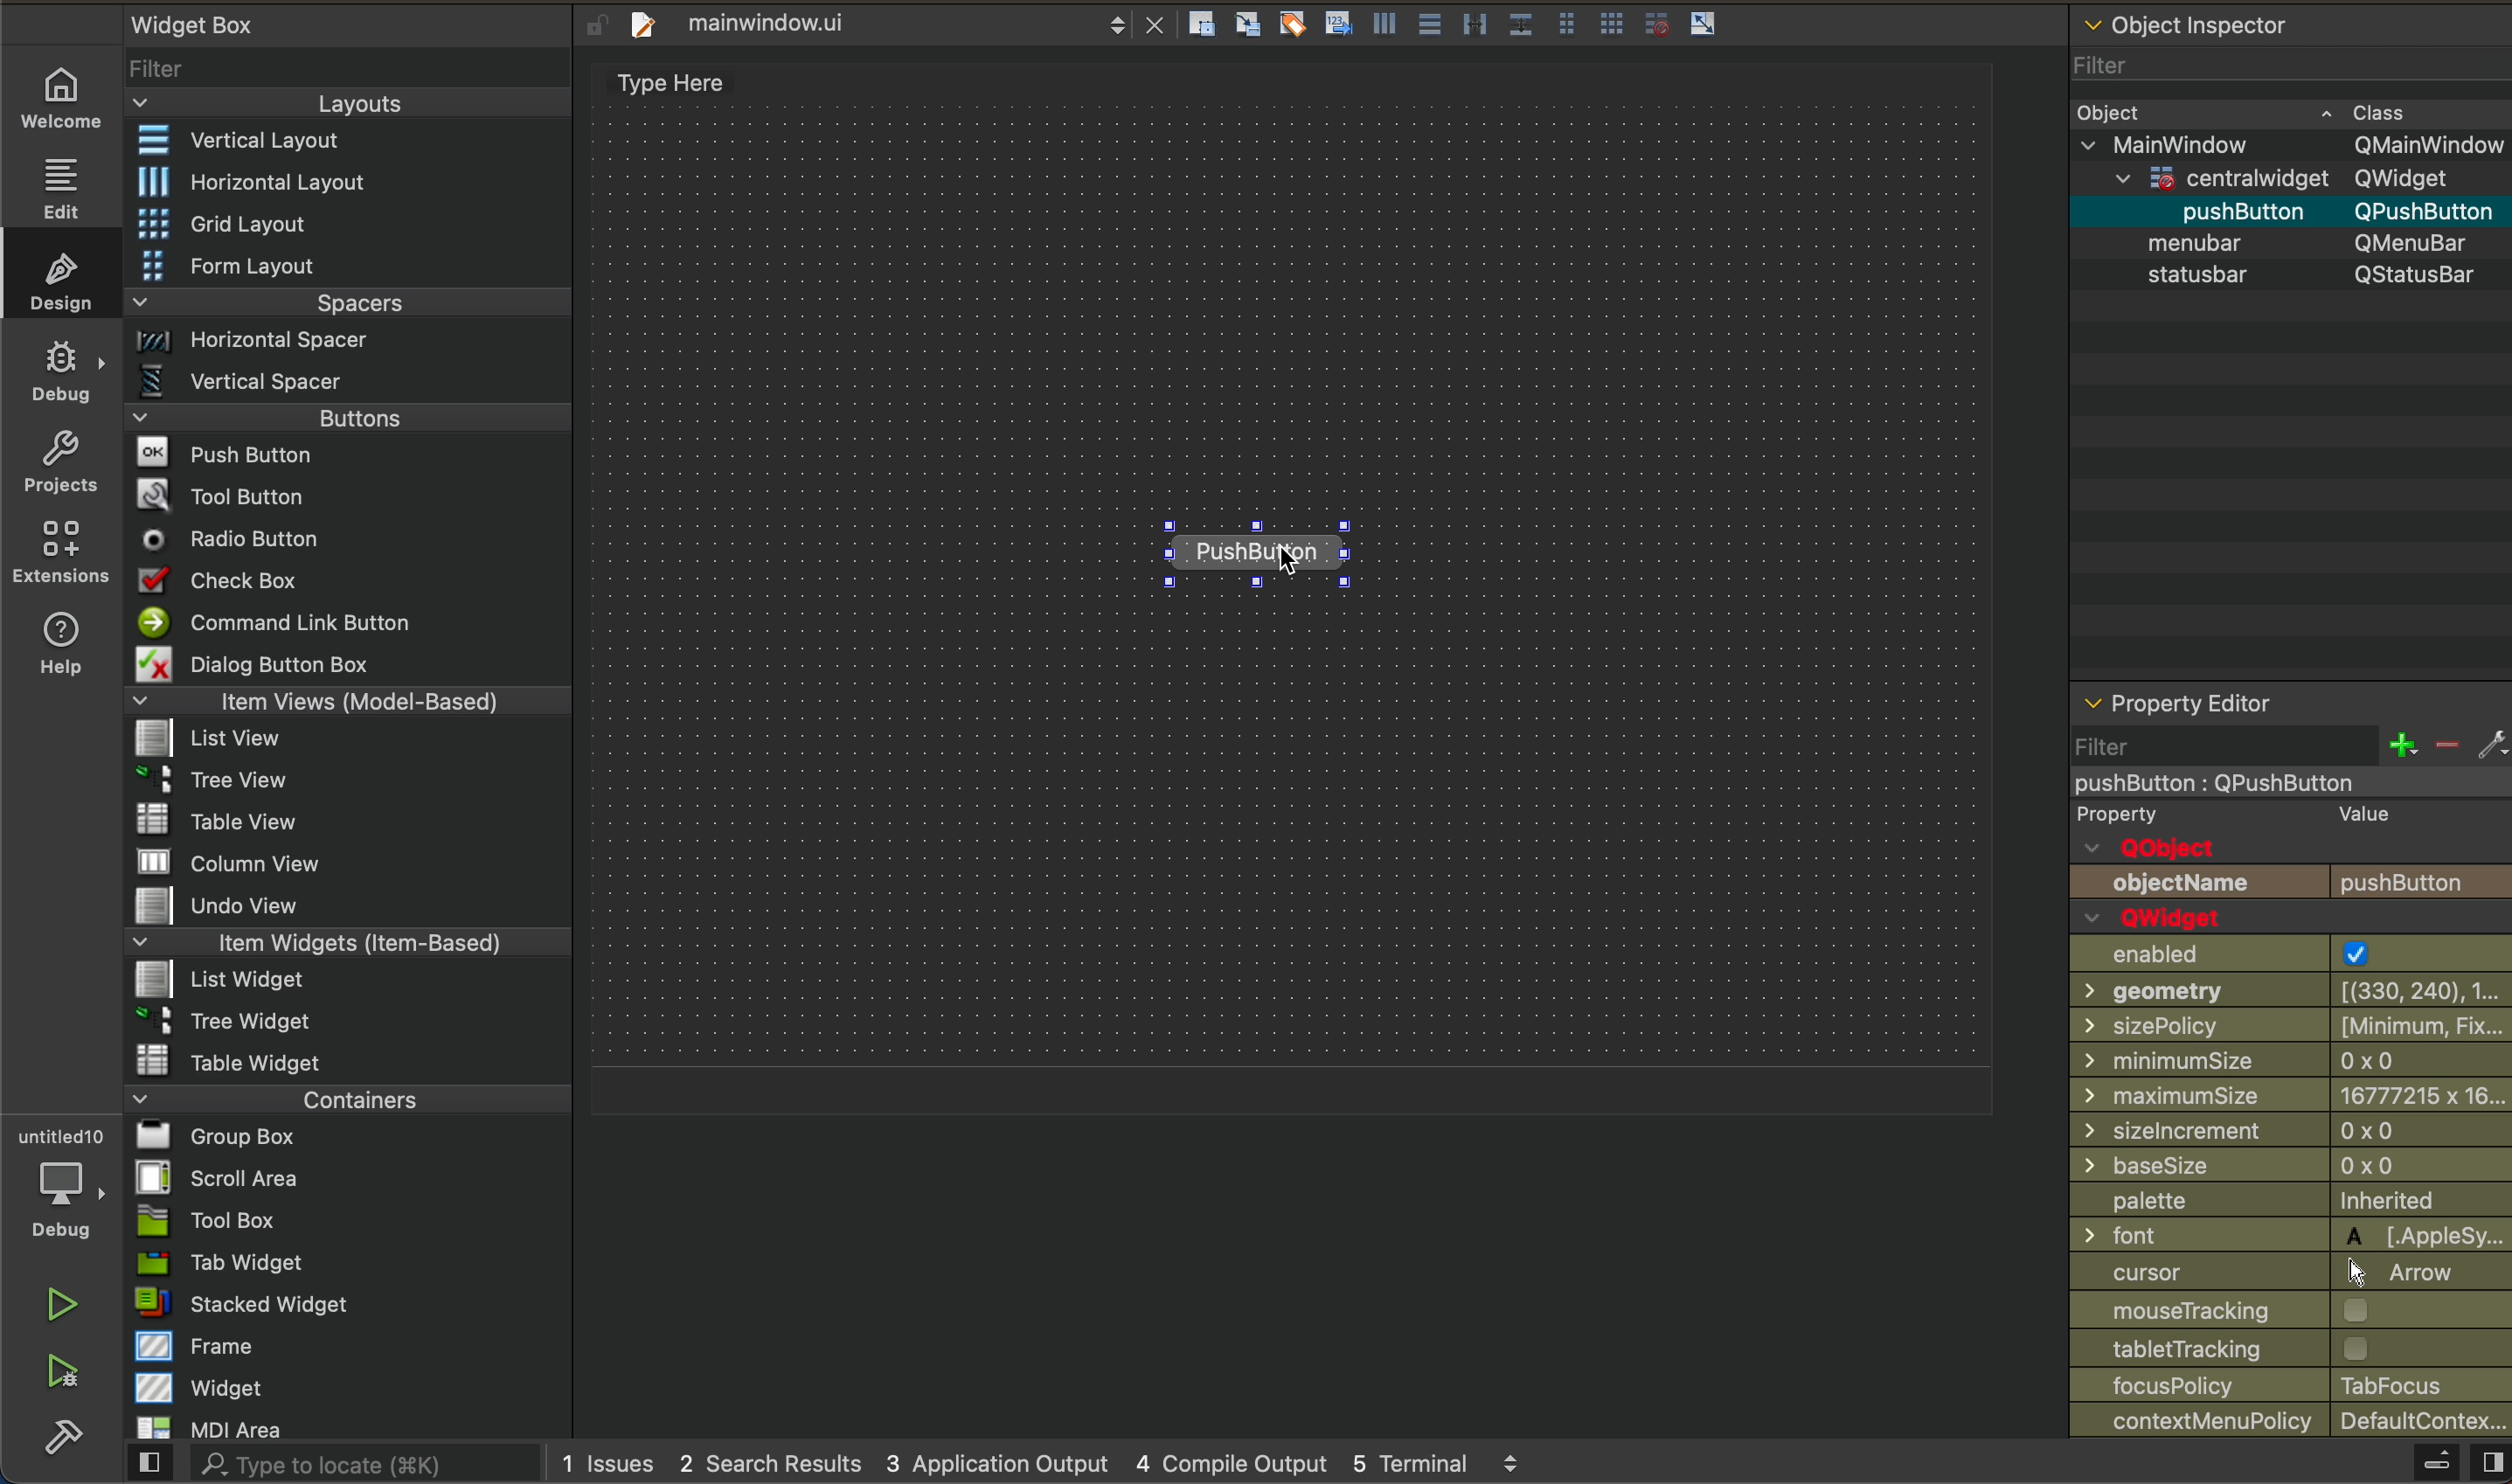 The image size is (2512, 1484). What do you see at coordinates (349, 140) in the screenshot?
I see `vertical layout` at bounding box center [349, 140].